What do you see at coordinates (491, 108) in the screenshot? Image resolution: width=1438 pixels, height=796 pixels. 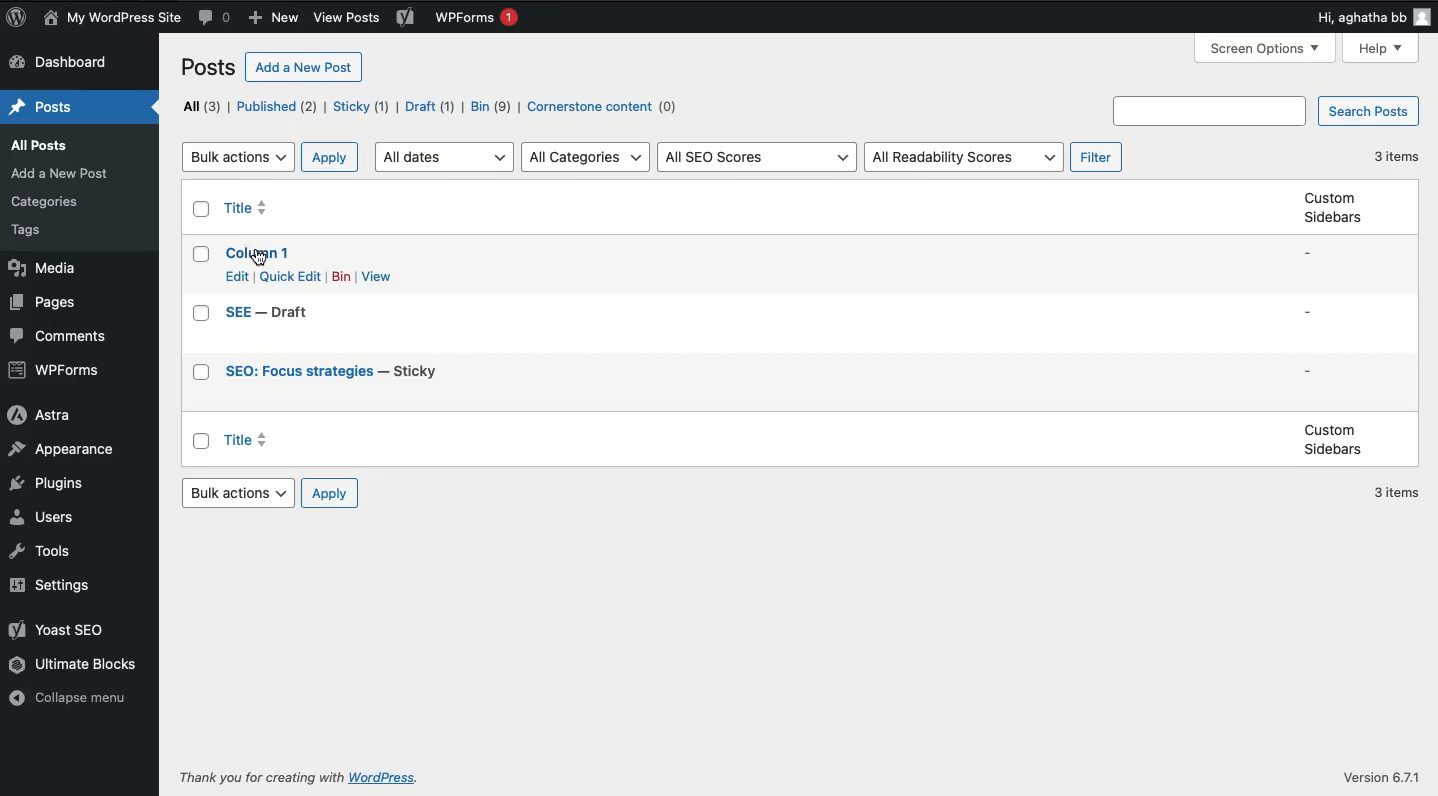 I see `Bin` at bounding box center [491, 108].